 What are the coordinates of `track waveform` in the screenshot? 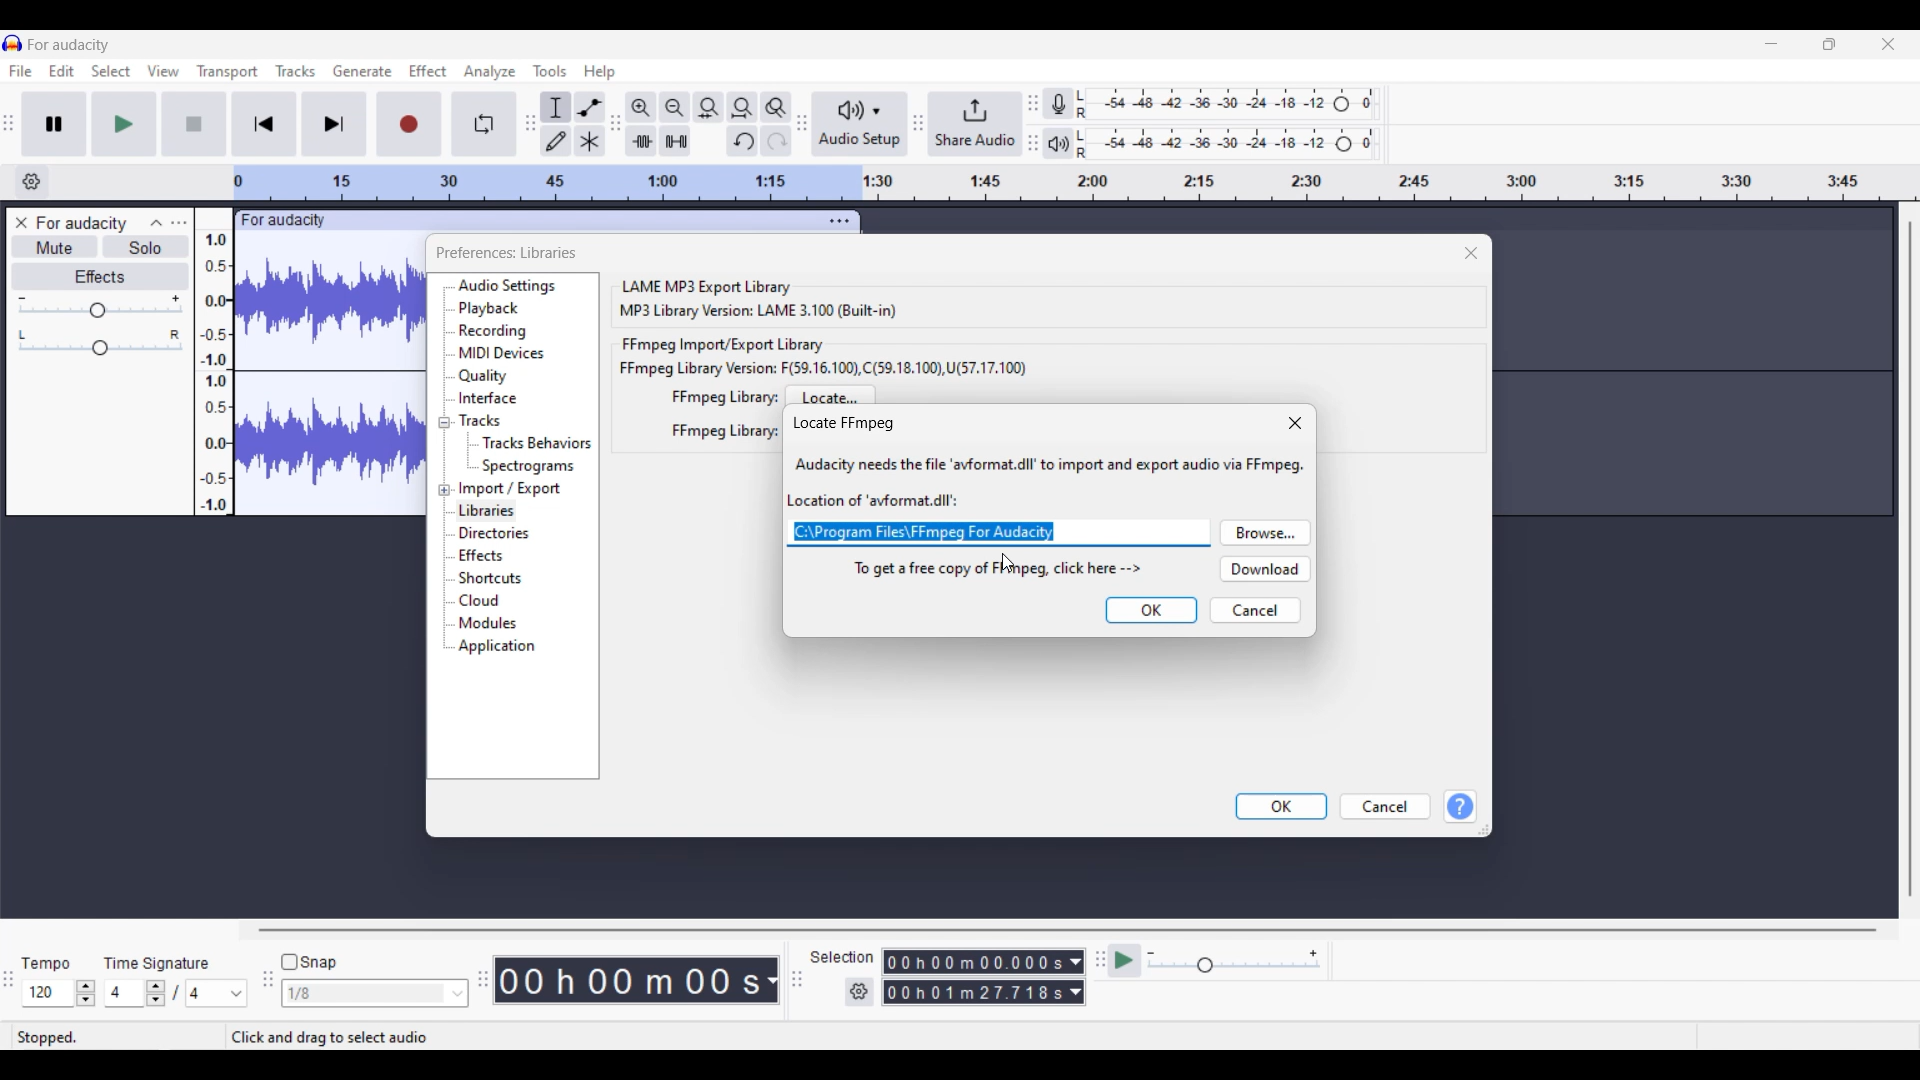 It's located at (325, 379).